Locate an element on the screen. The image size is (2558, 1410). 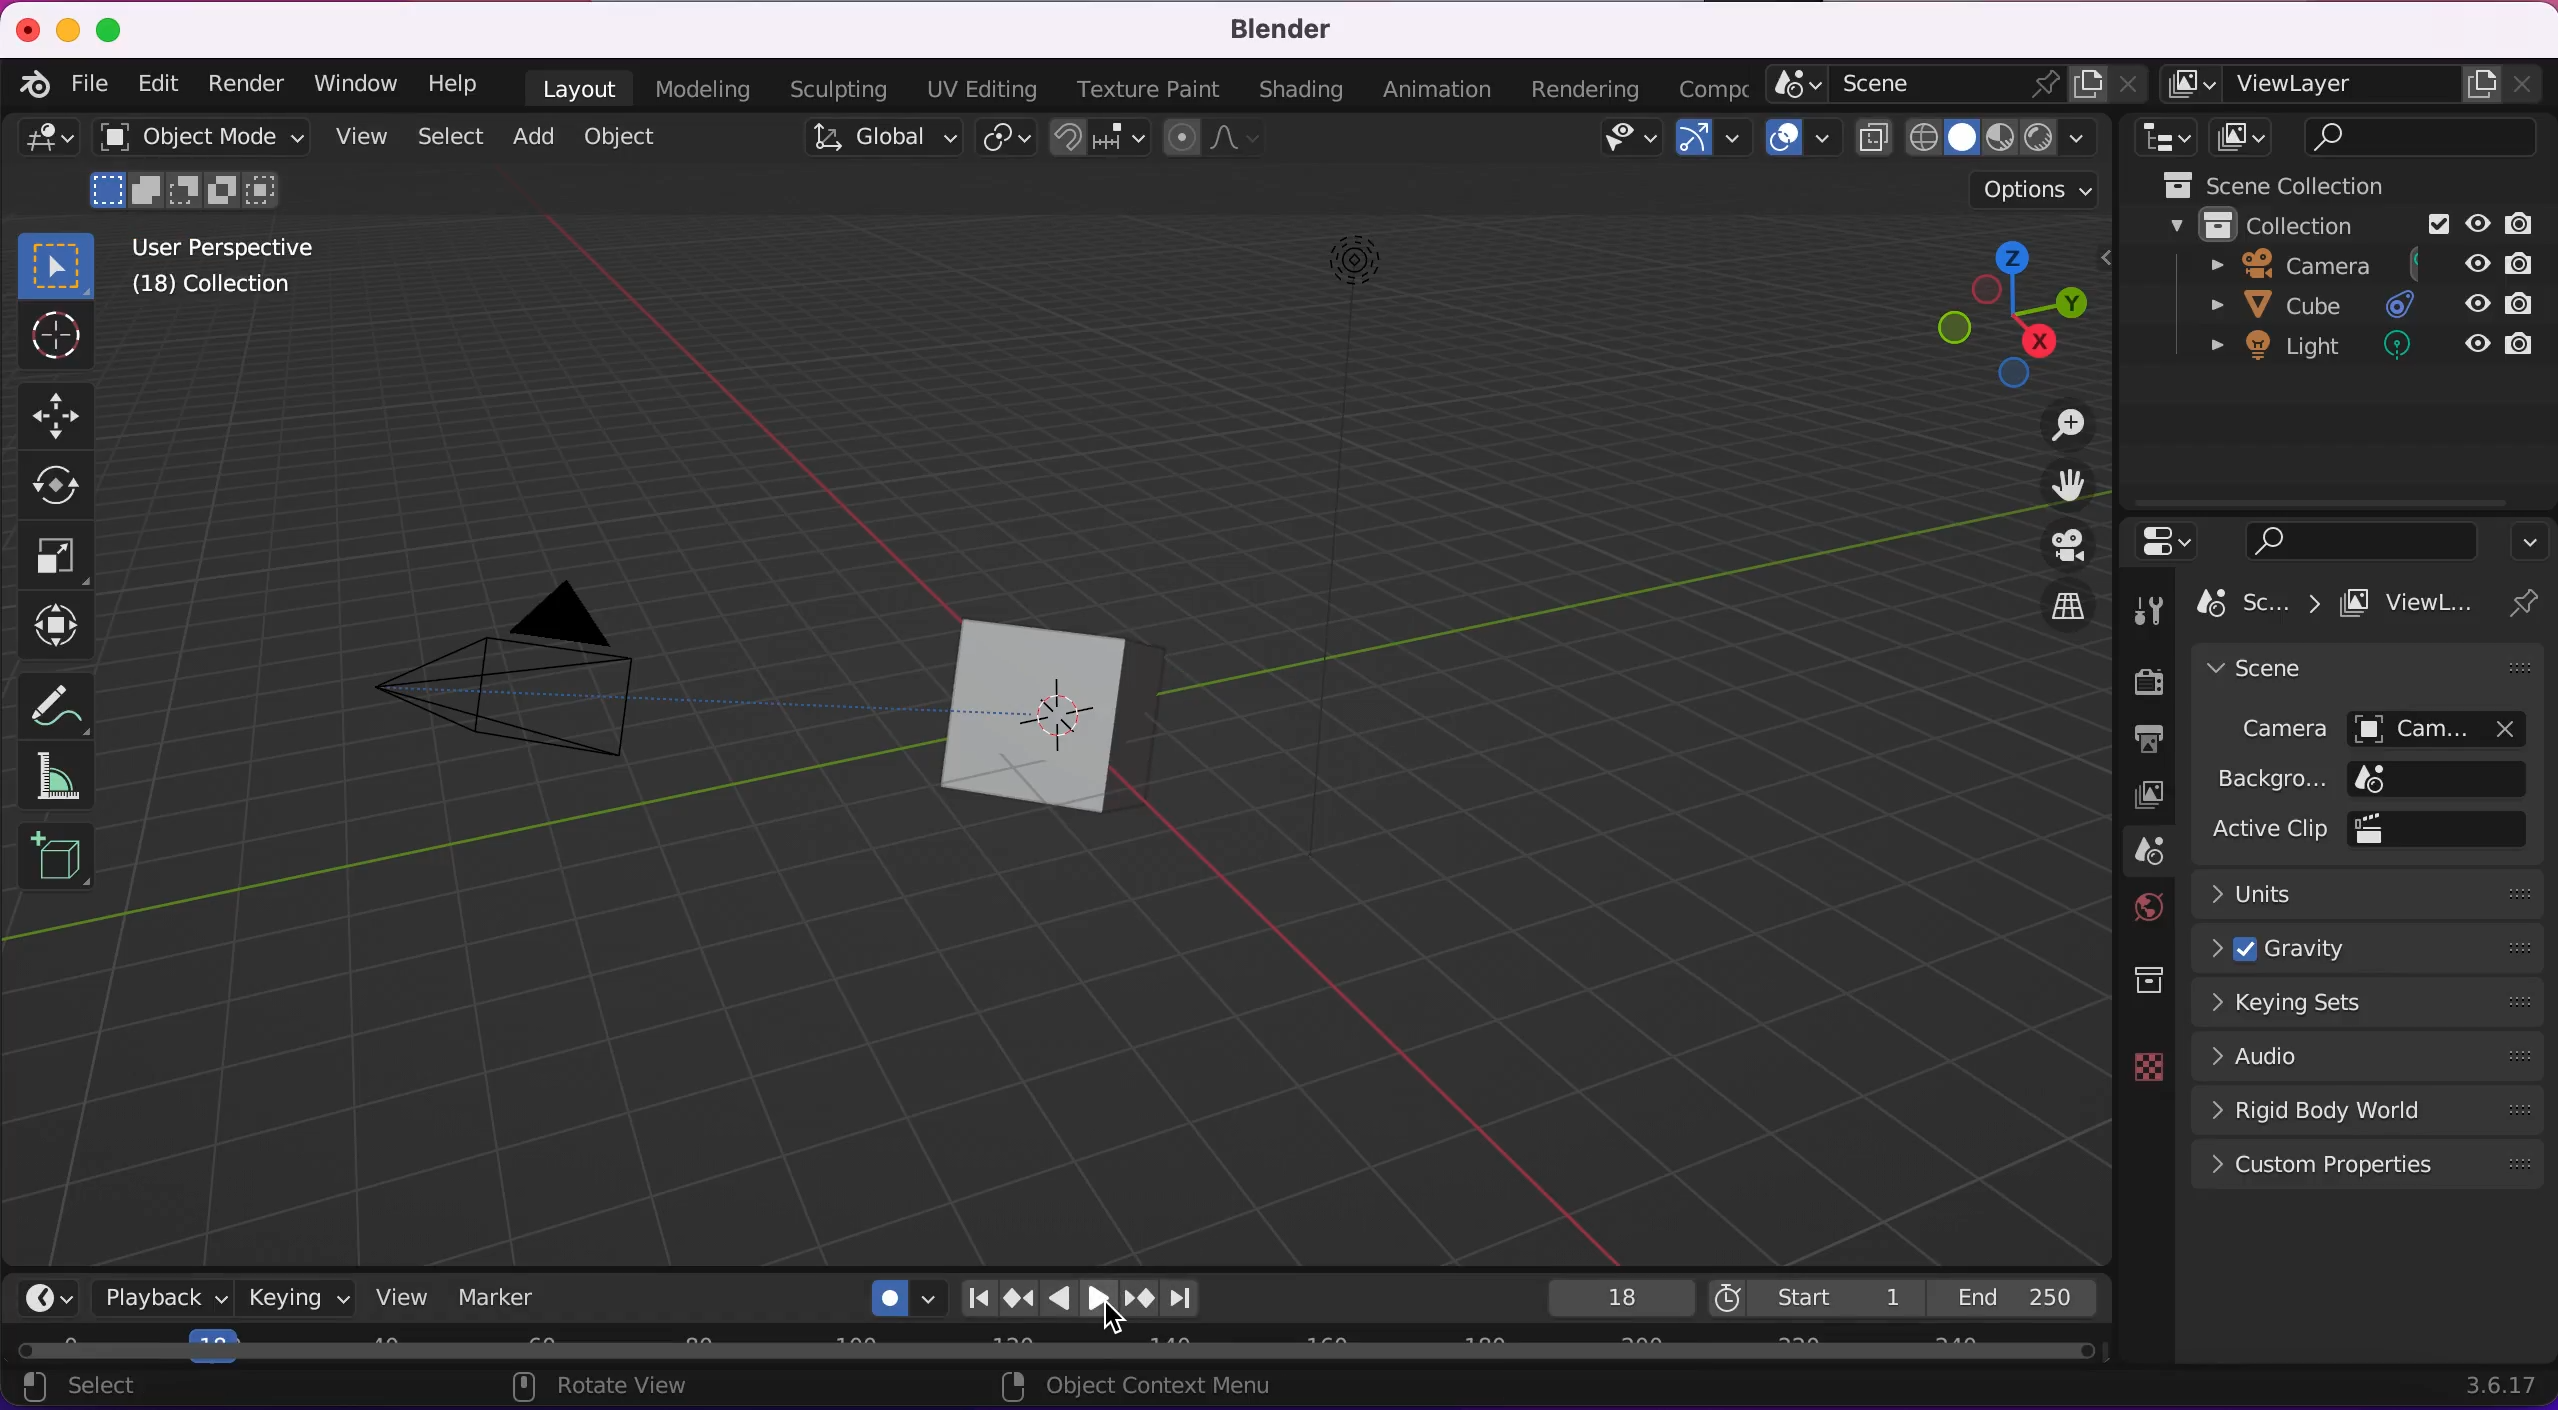
collections is located at coordinates (2142, 981).